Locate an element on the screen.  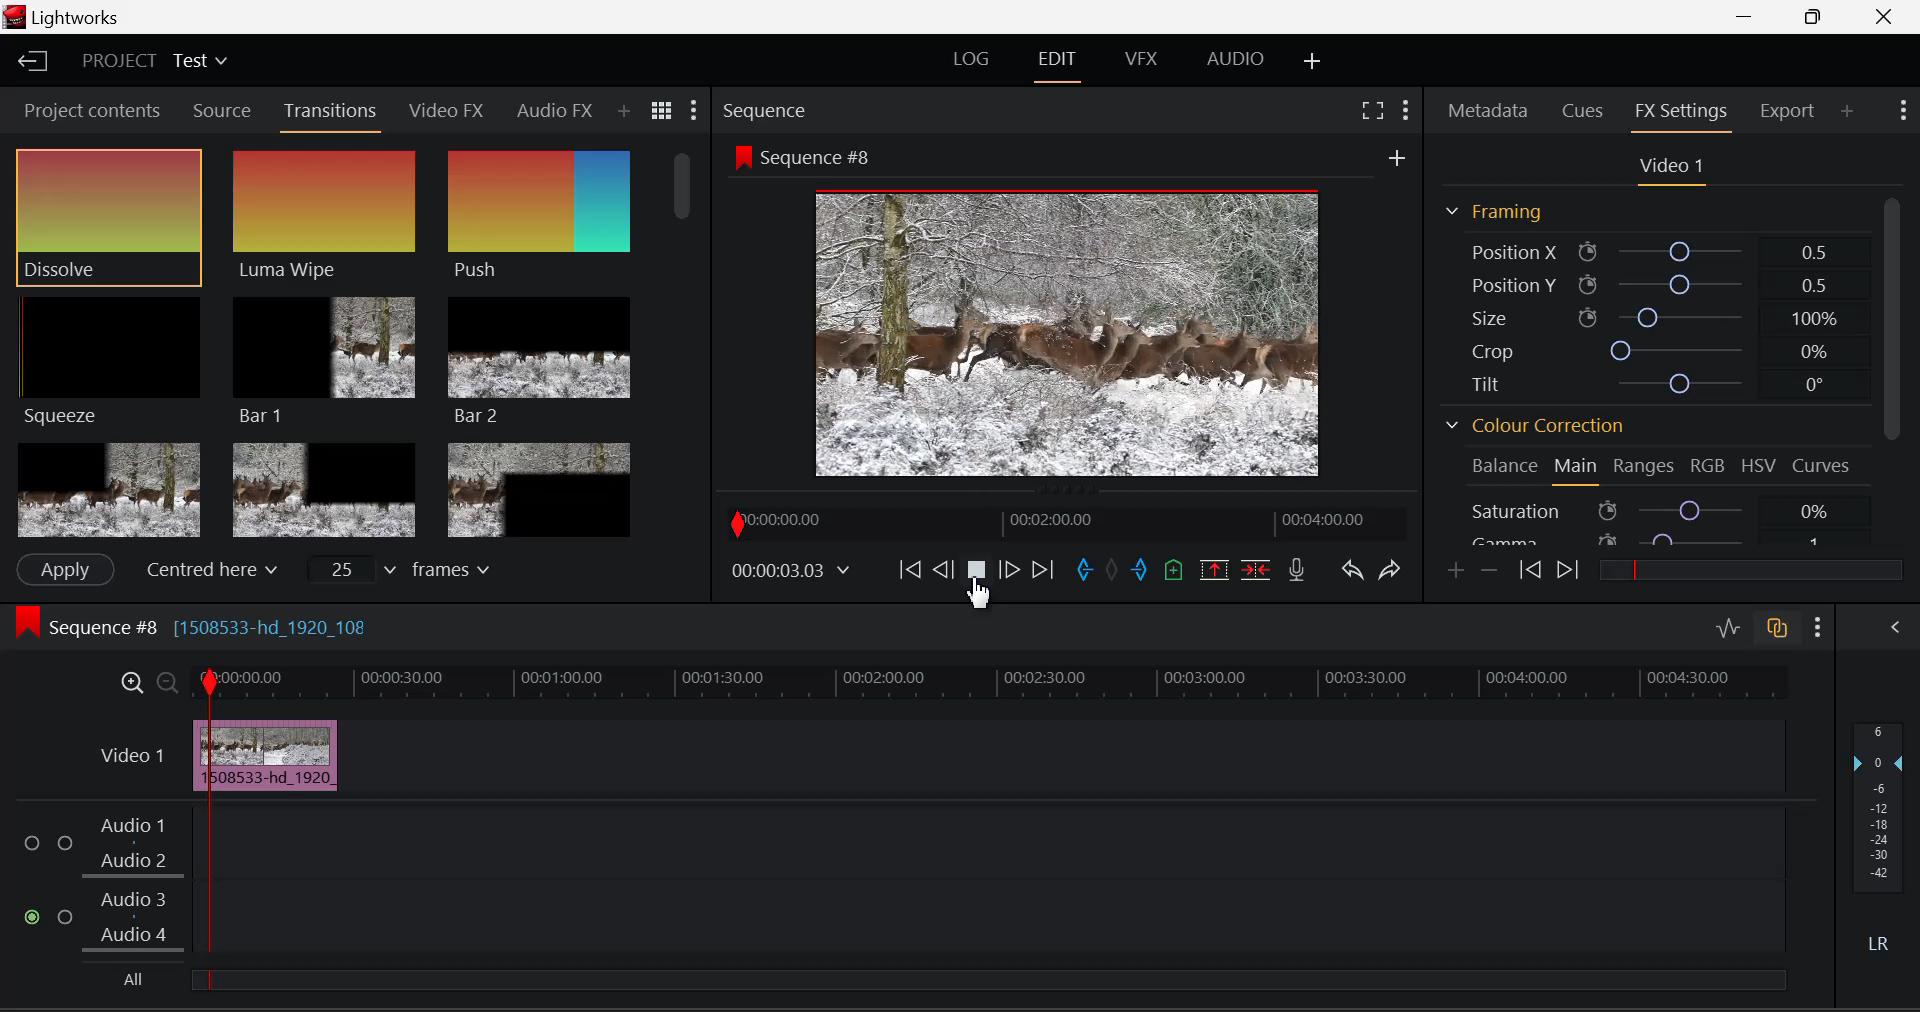
Audio Input Checkbox is located at coordinates (65, 843).